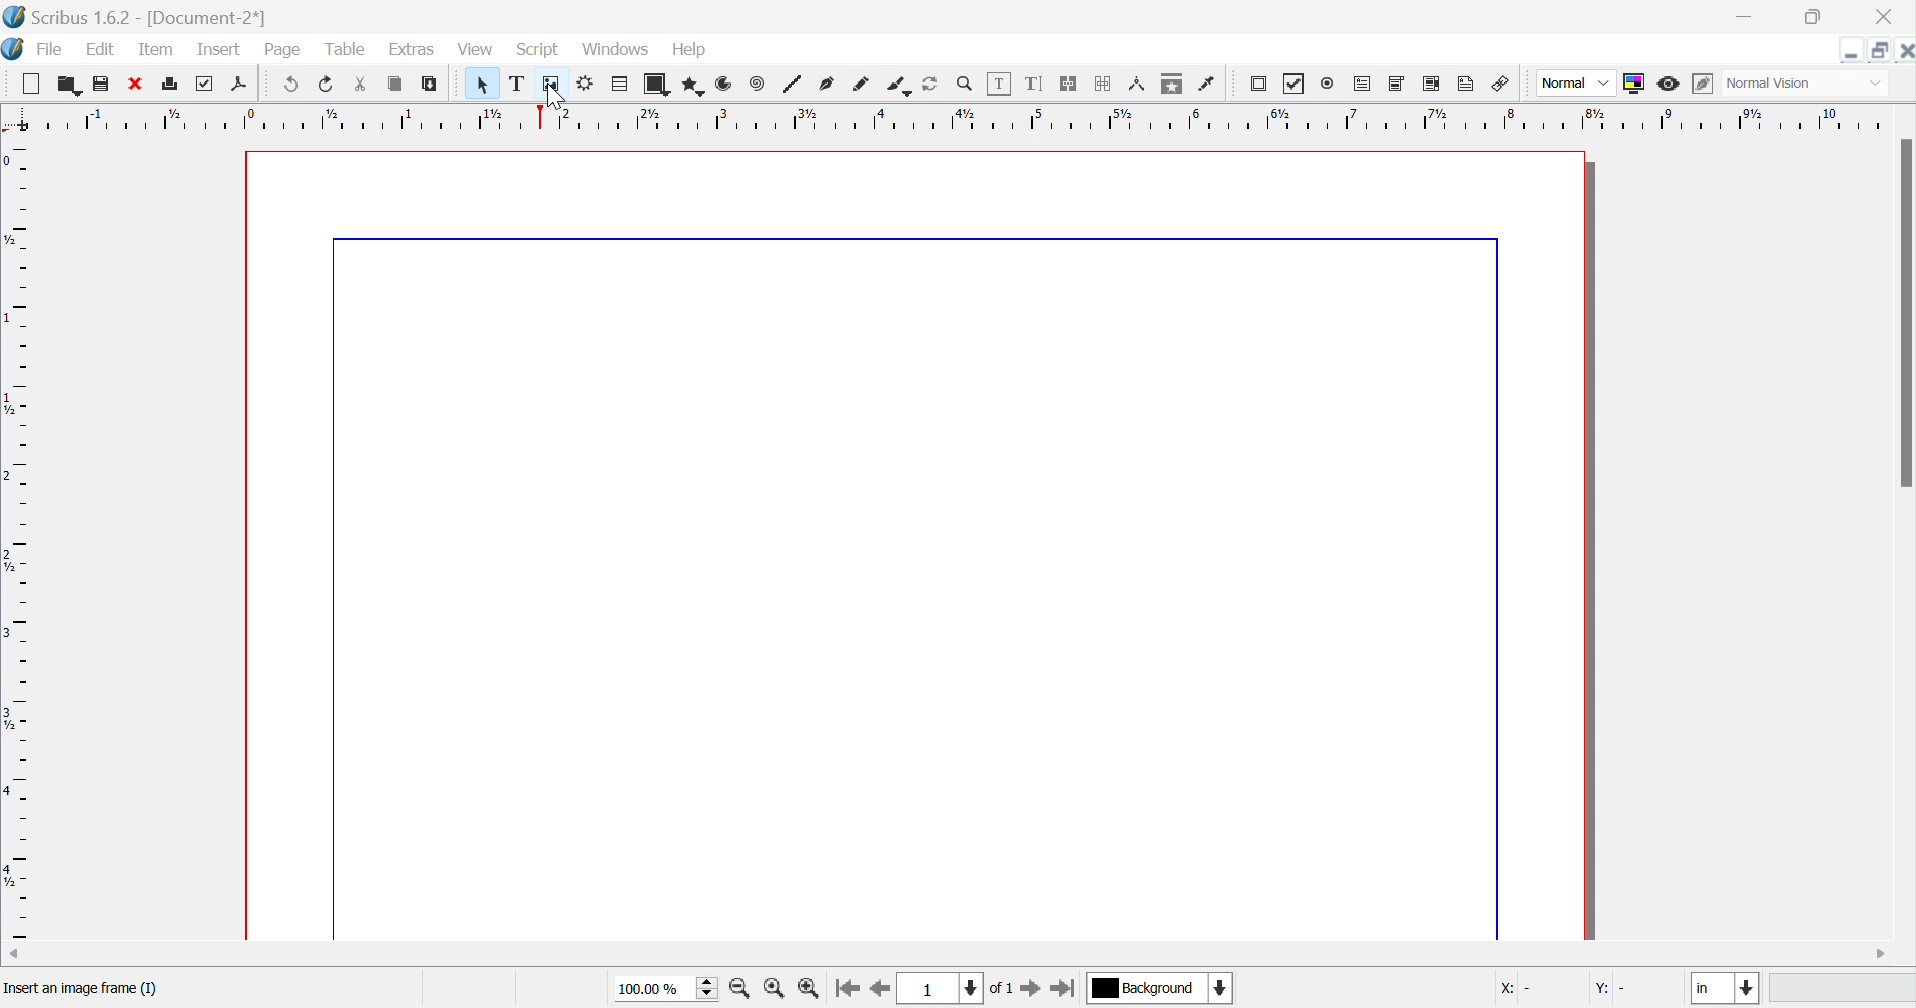 This screenshot has width=1916, height=1008. I want to click on current page, so click(959, 988).